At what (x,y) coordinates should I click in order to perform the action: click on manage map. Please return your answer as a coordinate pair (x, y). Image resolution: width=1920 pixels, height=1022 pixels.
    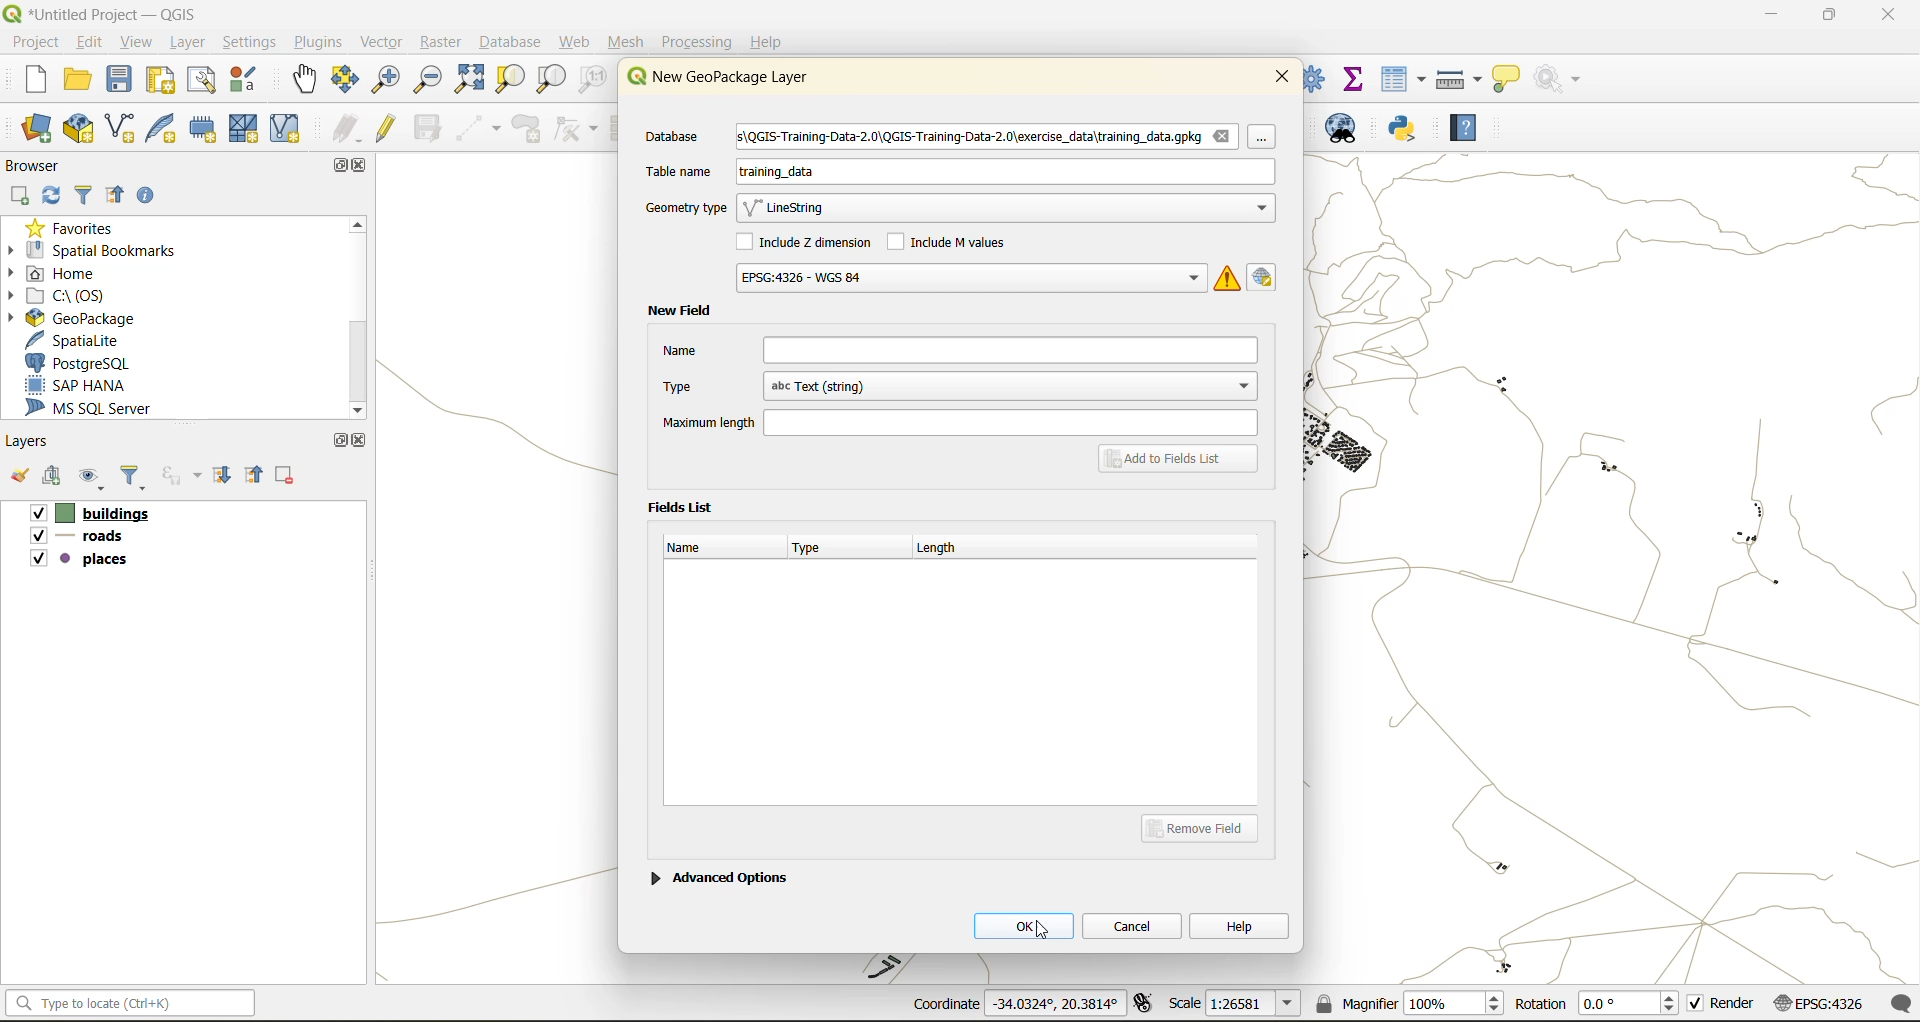
    Looking at the image, I should click on (94, 480).